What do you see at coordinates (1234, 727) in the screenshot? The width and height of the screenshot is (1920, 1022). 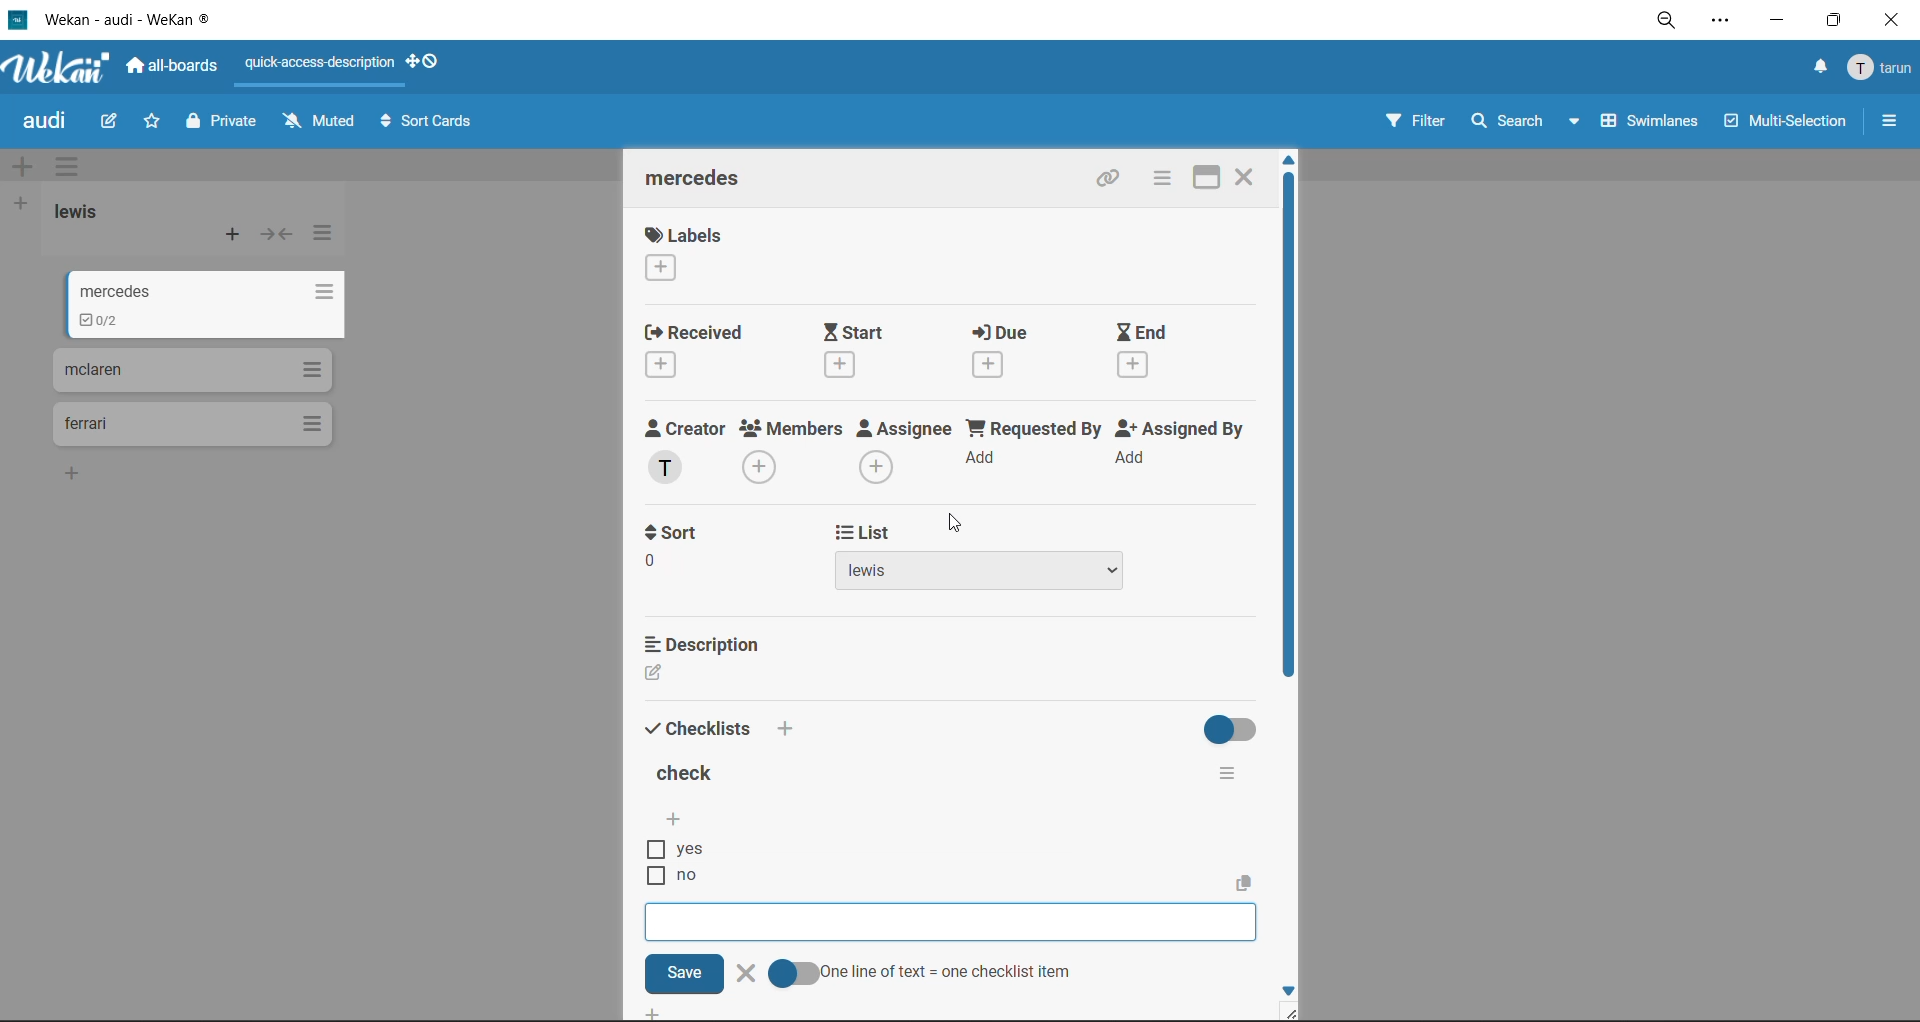 I see `hide completed checklist` at bounding box center [1234, 727].